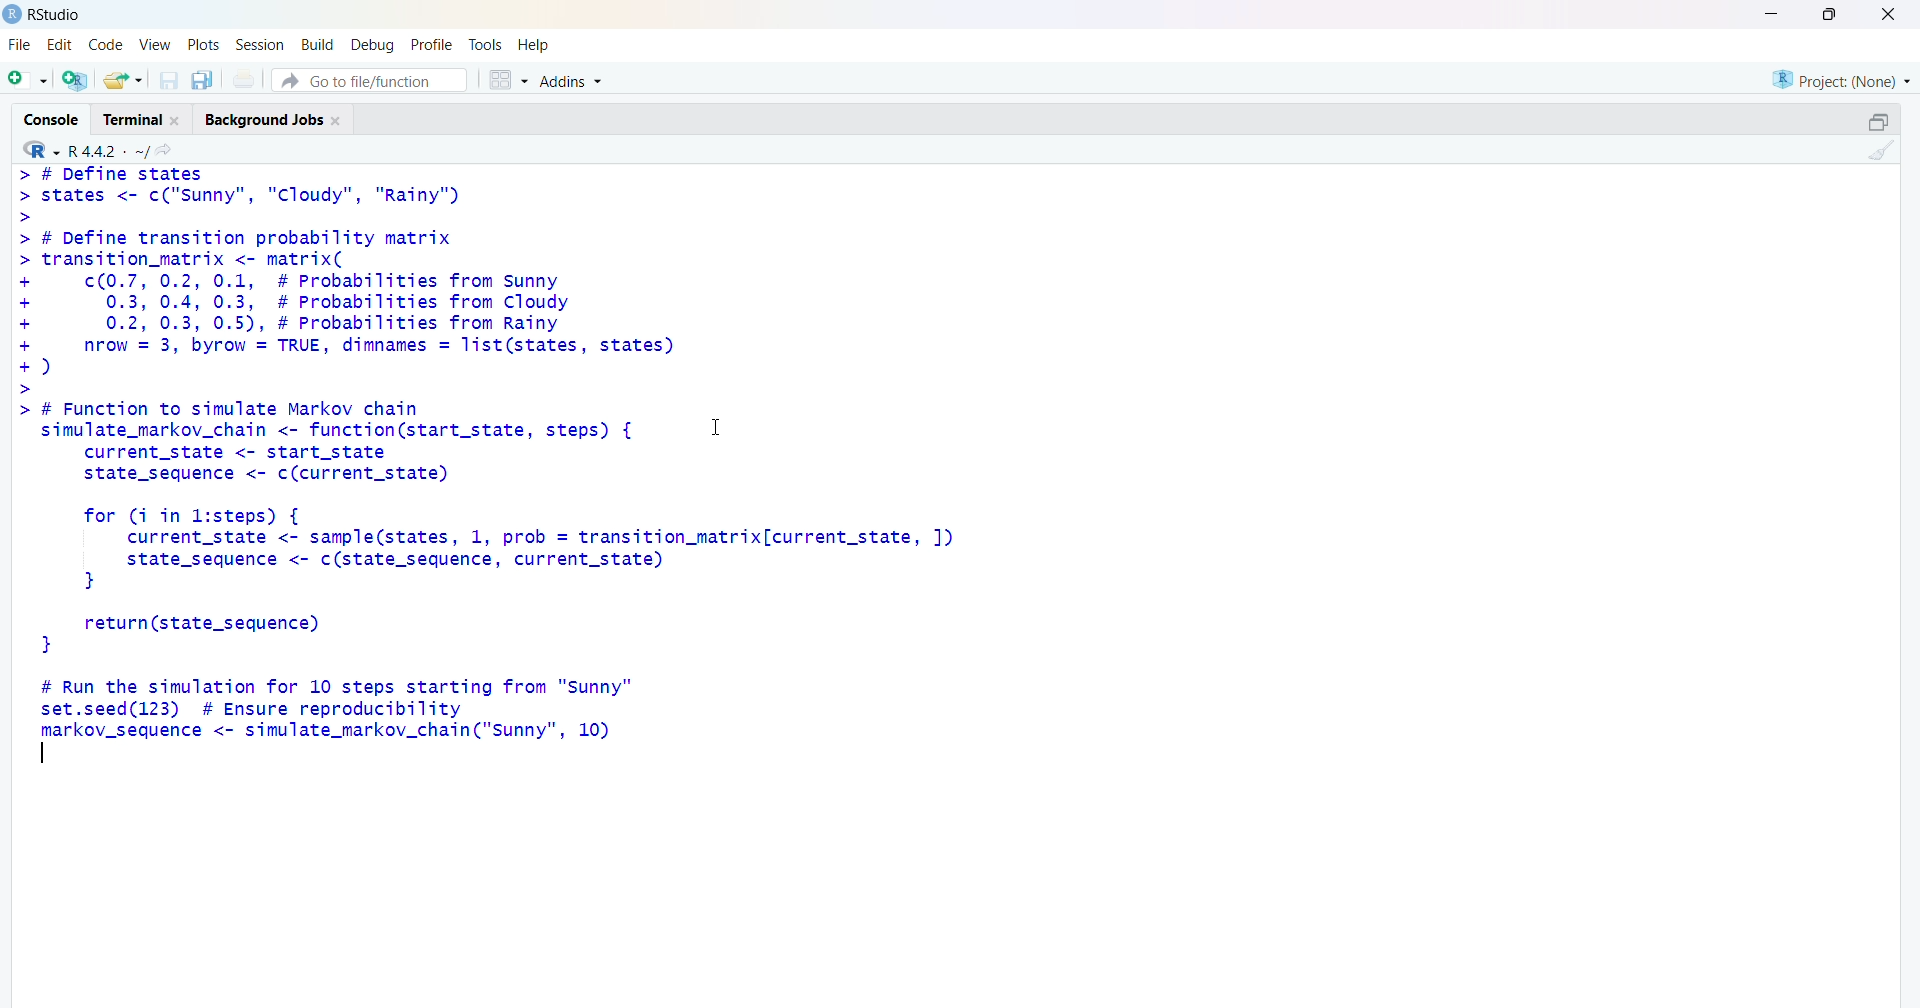 The height and width of the screenshot is (1008, 1920). What do you see at coordinates (49, 118) in the screenshot?
I see `console` at bounding box center [49, 118].